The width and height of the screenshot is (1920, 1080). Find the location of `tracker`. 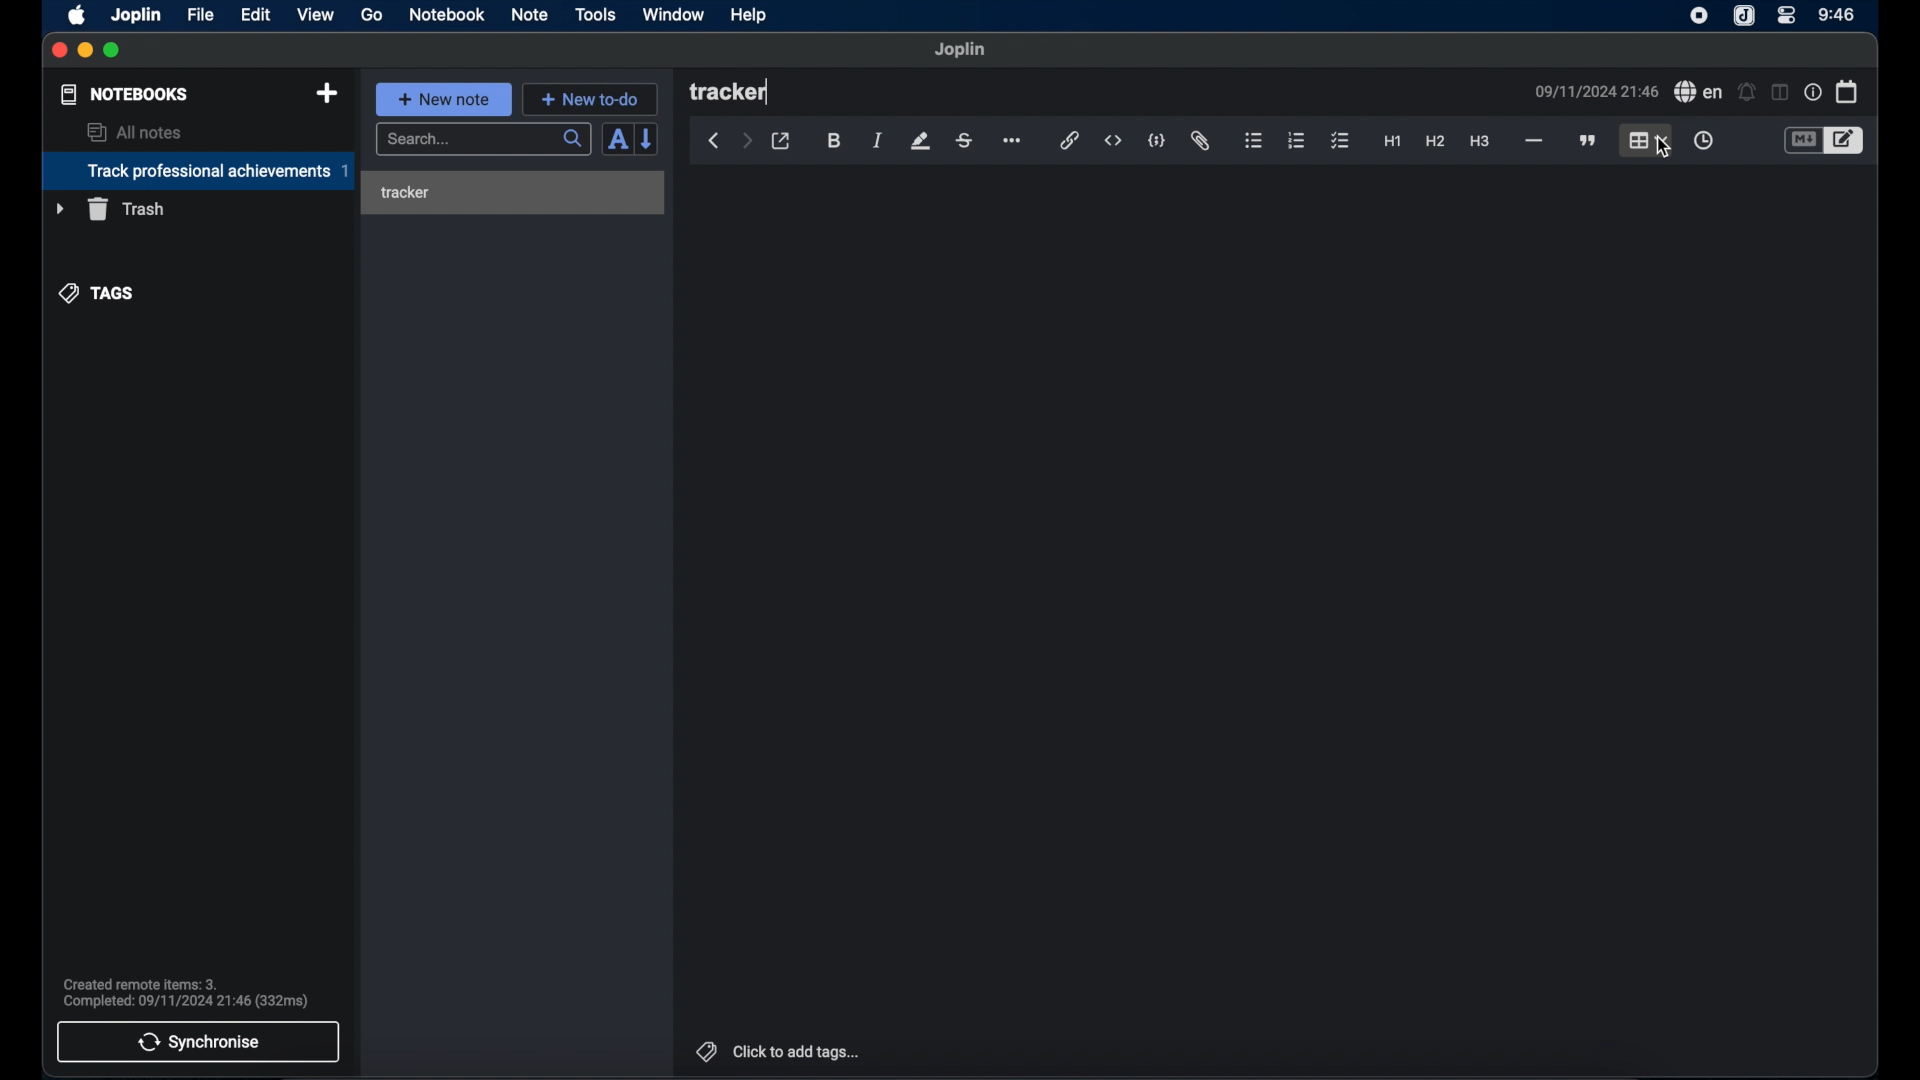

tracker is located at coordinates (405, 193).